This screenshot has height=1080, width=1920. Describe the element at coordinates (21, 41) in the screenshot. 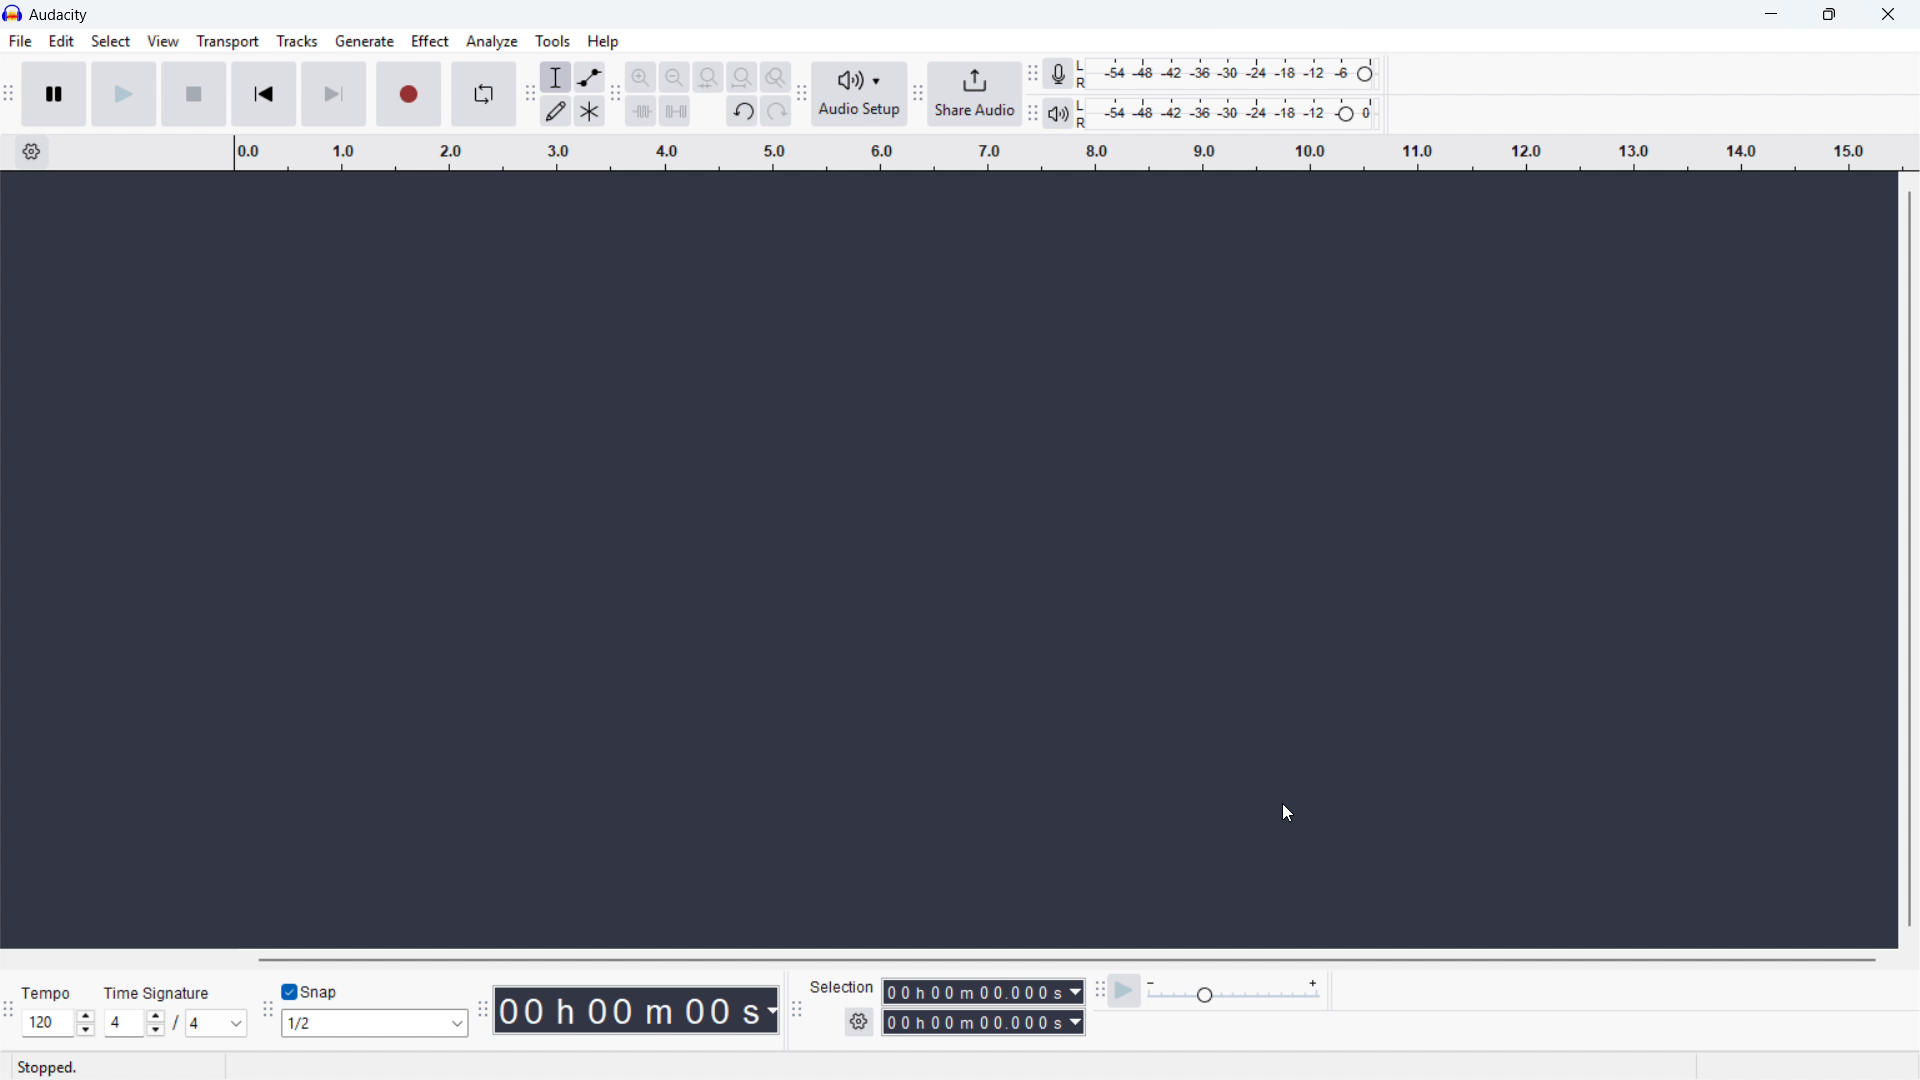

I see `file` at that location.